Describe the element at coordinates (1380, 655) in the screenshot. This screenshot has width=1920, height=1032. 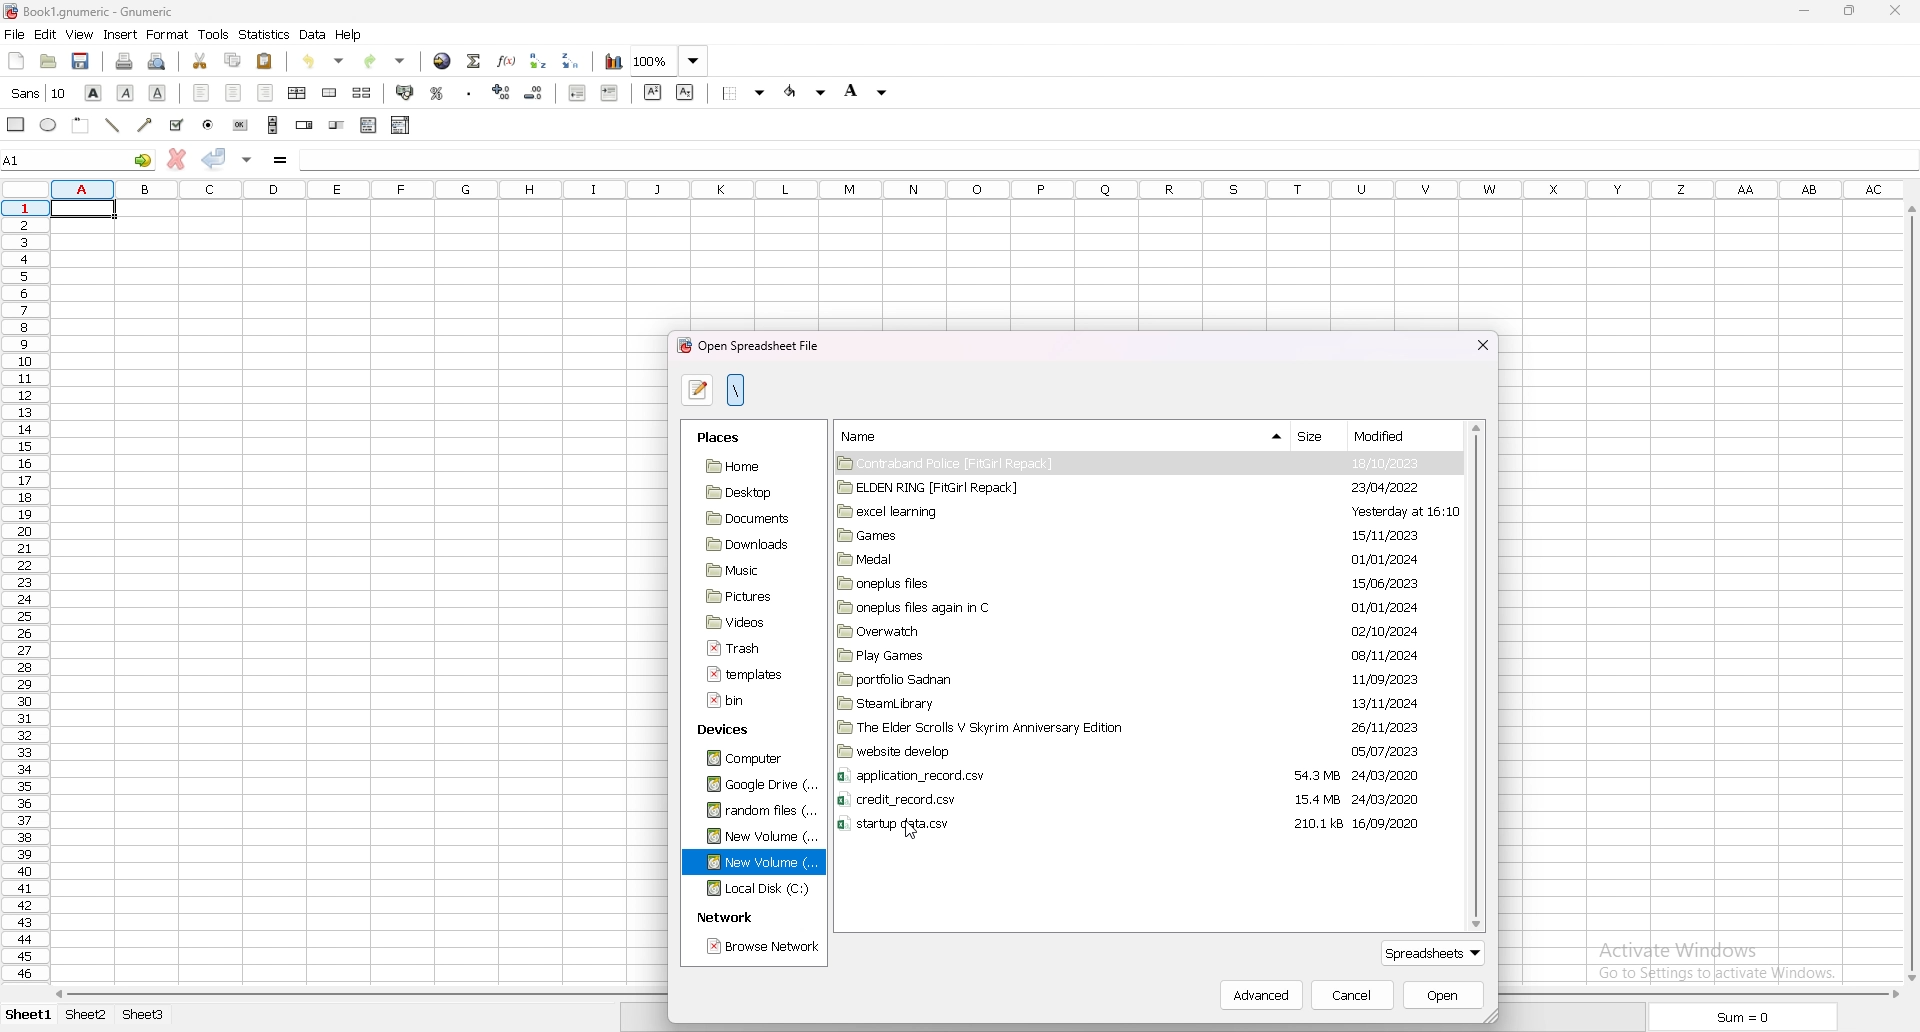
I see `08/11/2024` at that location.